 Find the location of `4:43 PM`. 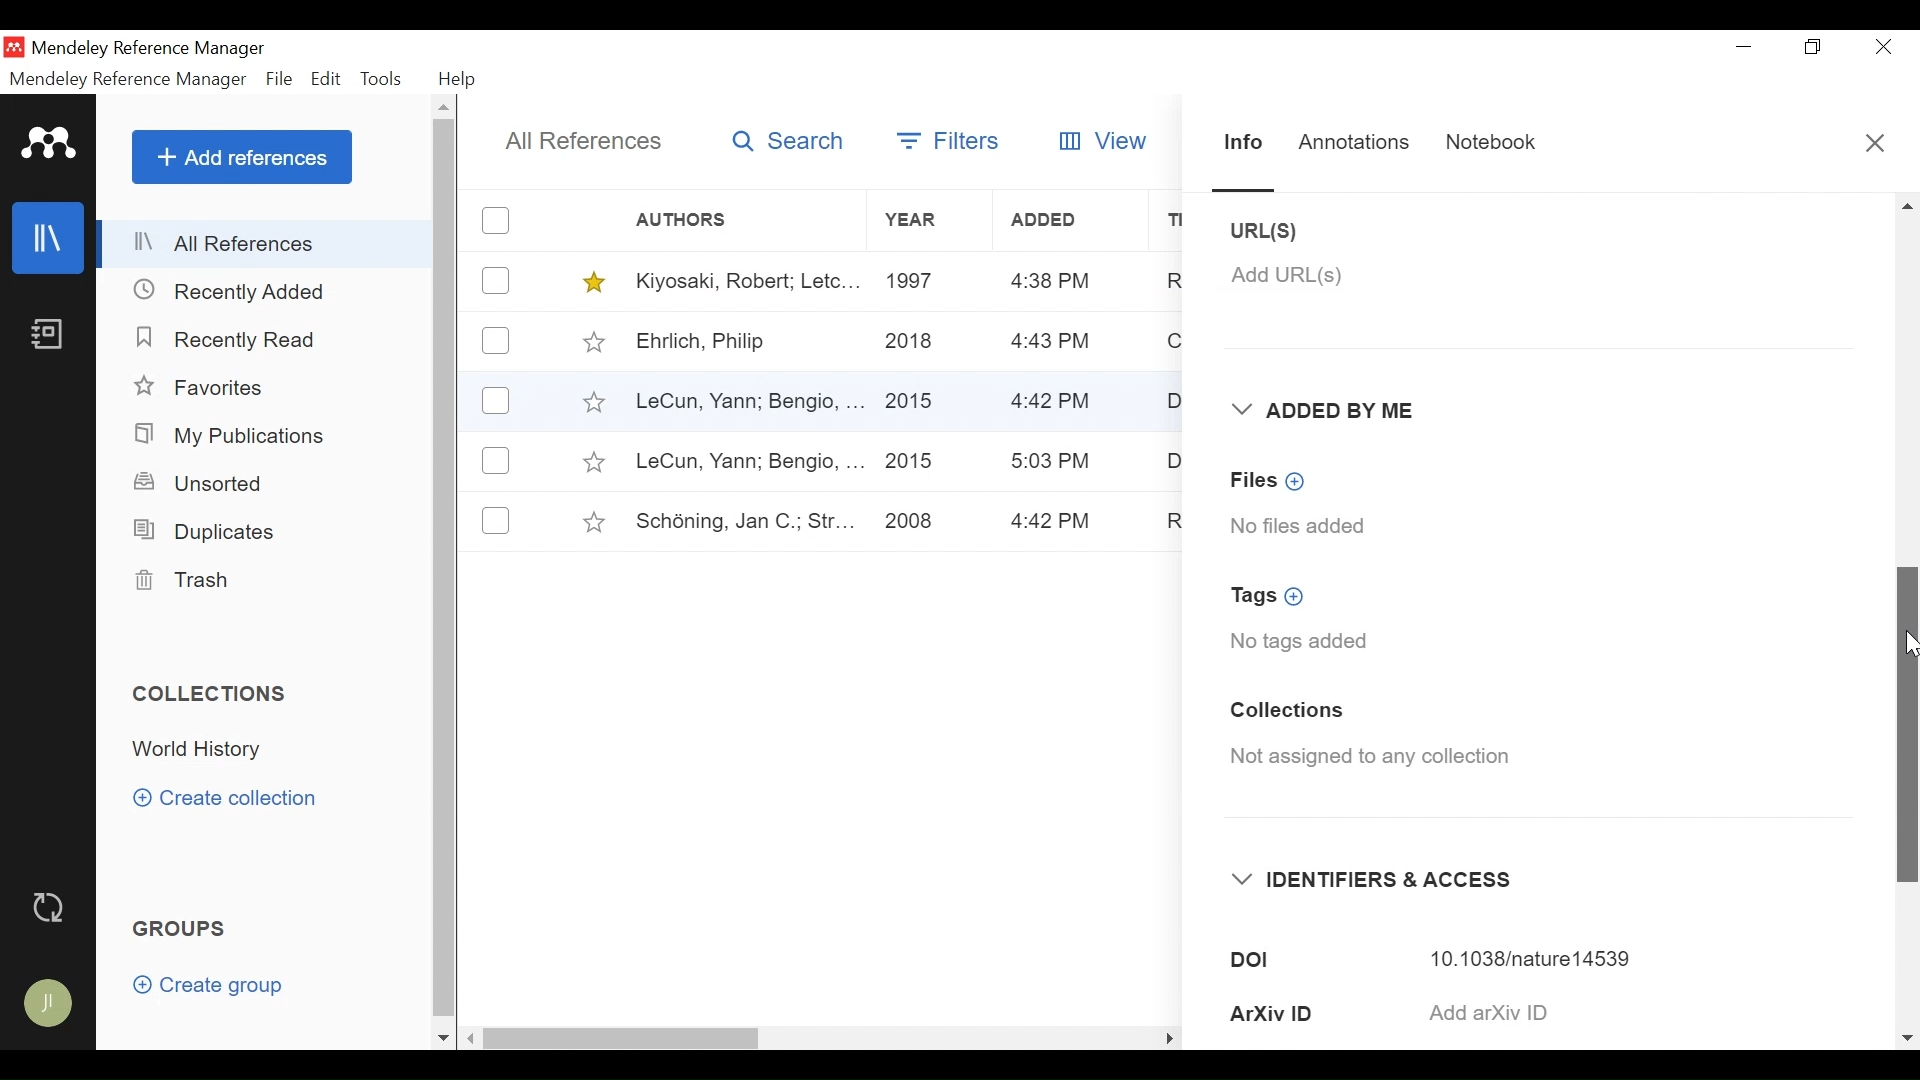

4:43 PM is located at coordinates (1052, 342).